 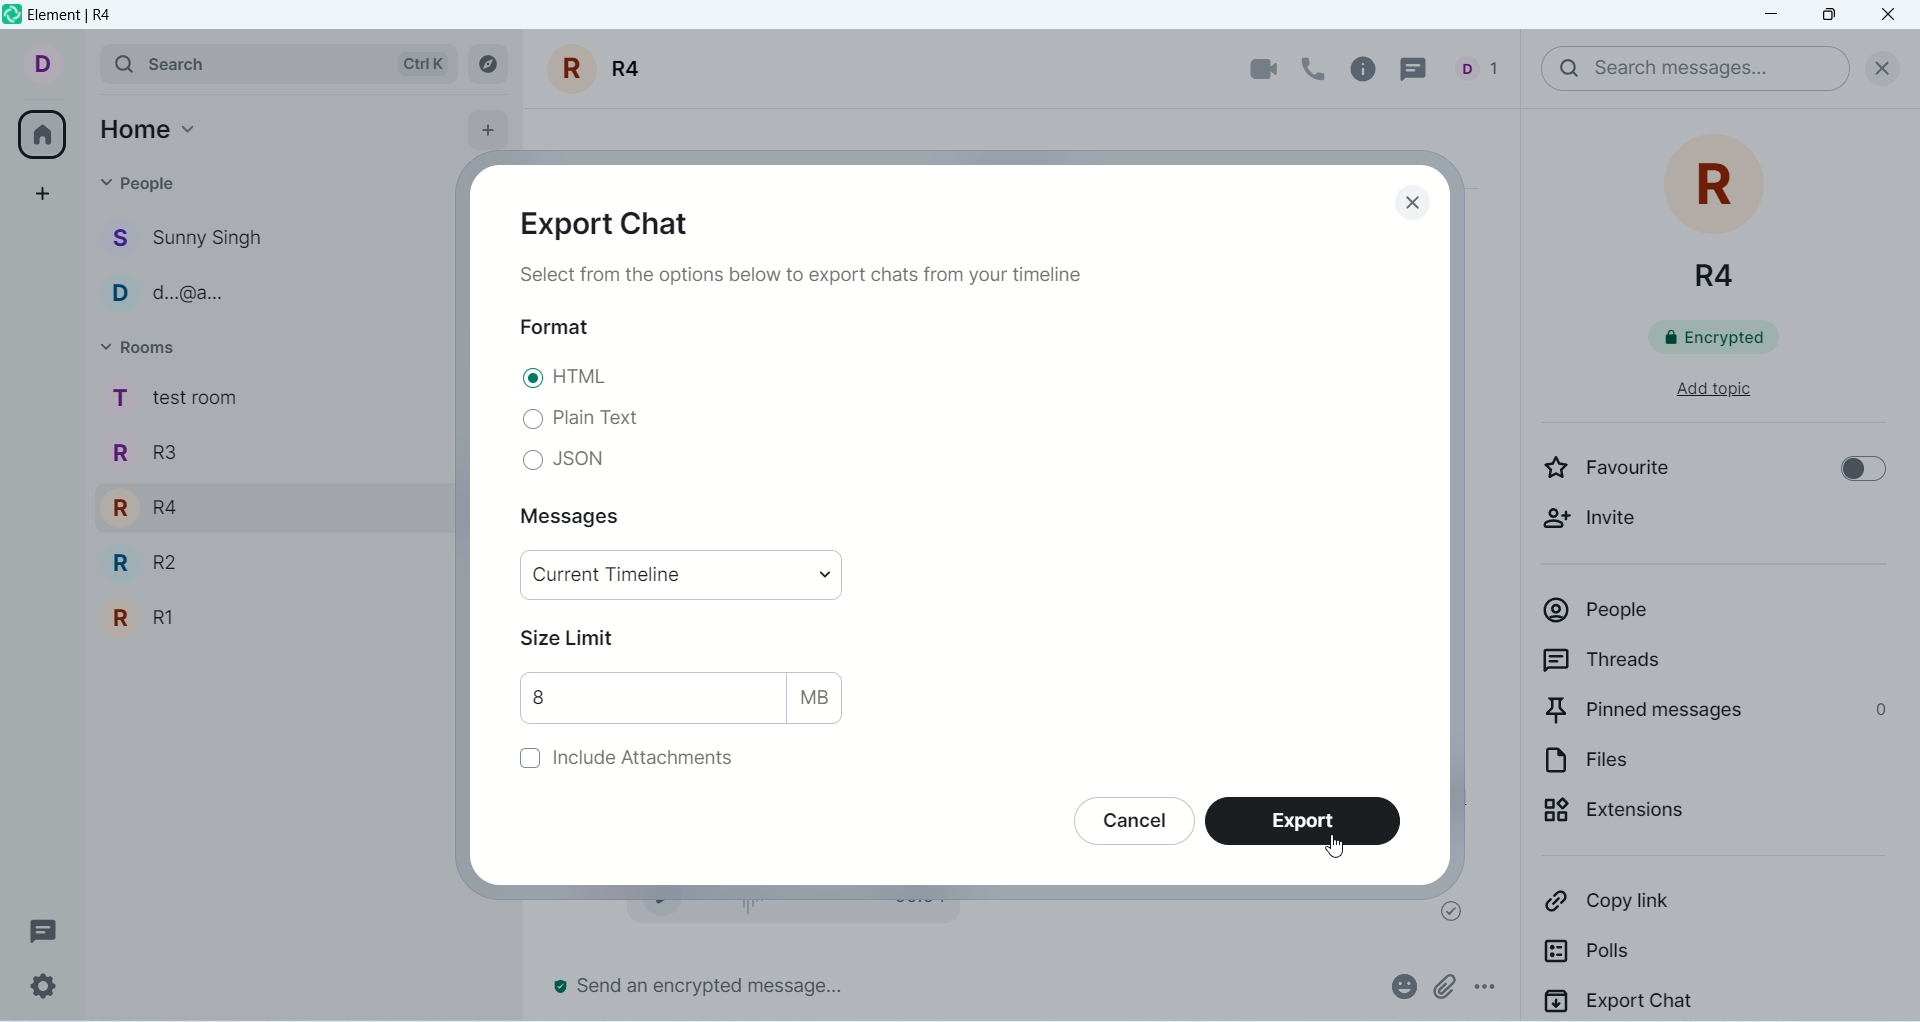 What do you see at coordinates (47, 193) in the screenshot?
I see `create a space` at bounding box center [47, 193].